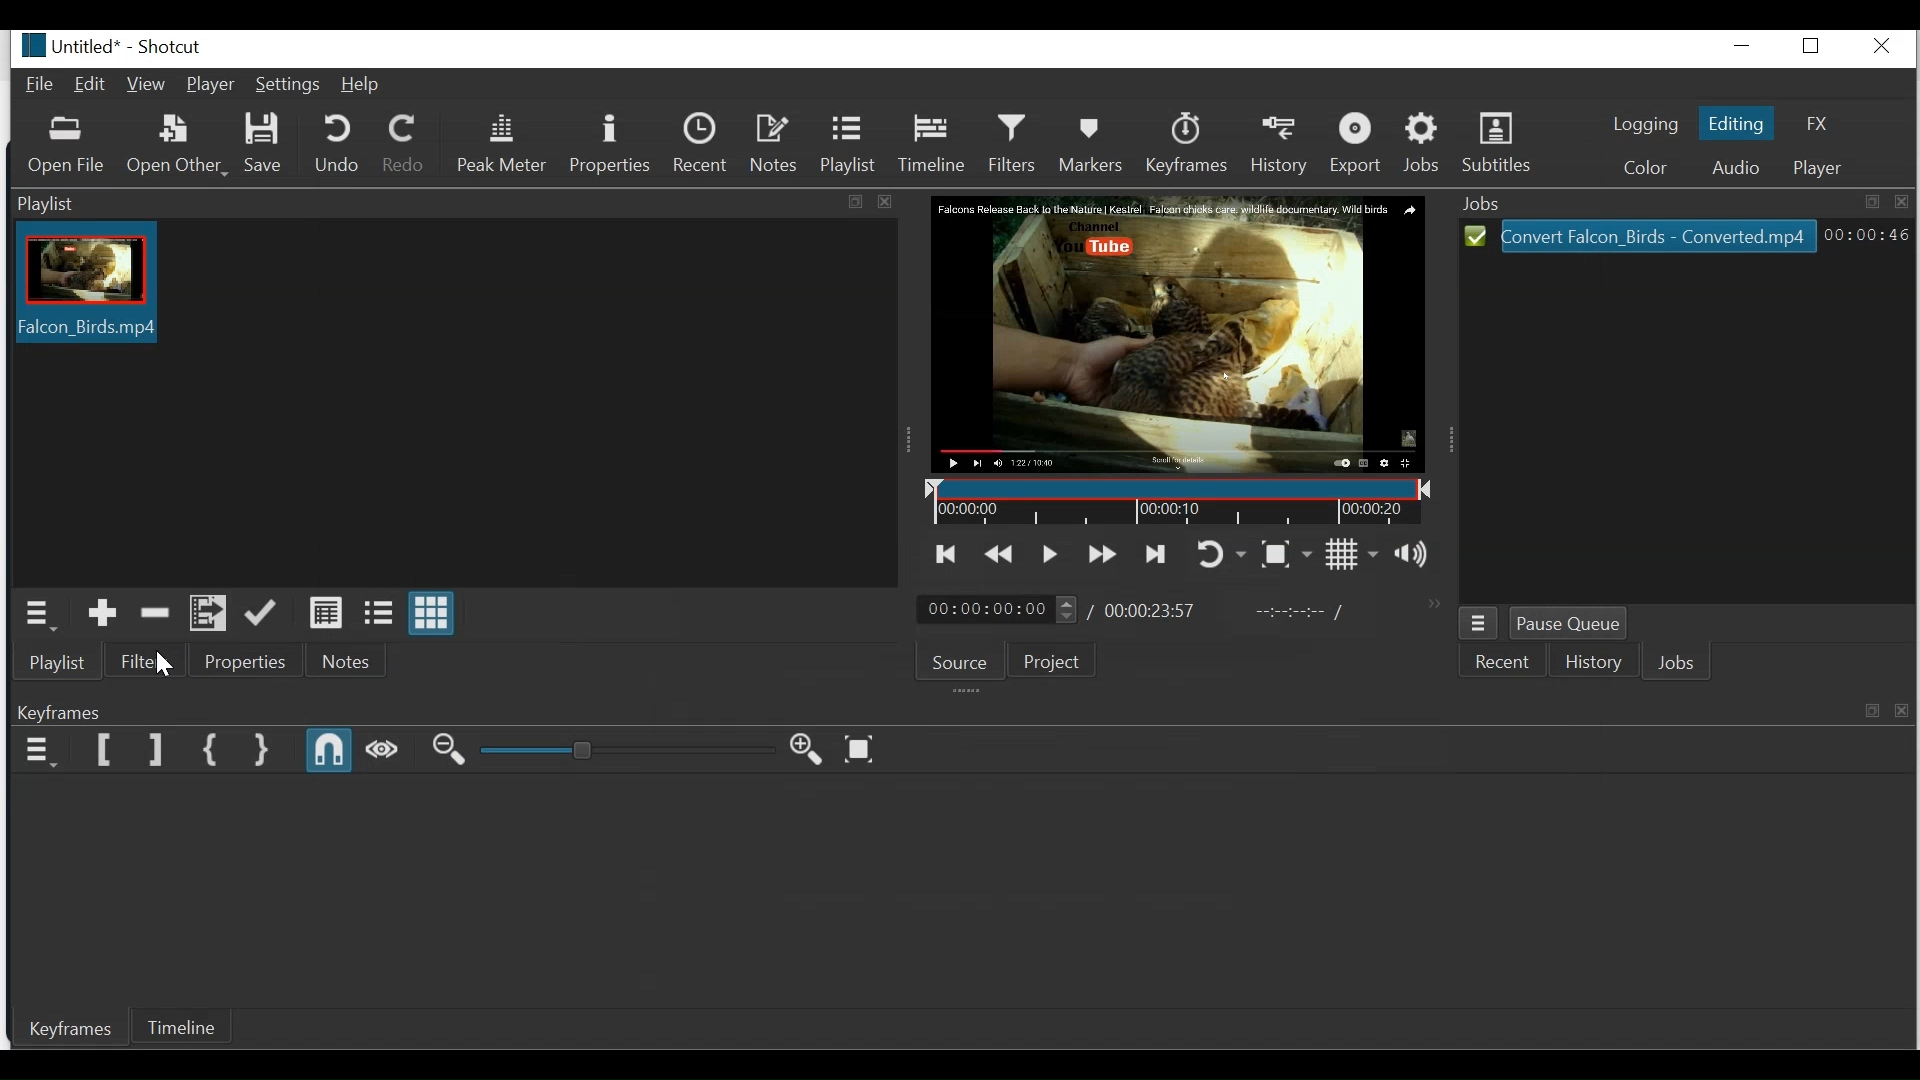  I want to click on Open Other, so click(176, 147).